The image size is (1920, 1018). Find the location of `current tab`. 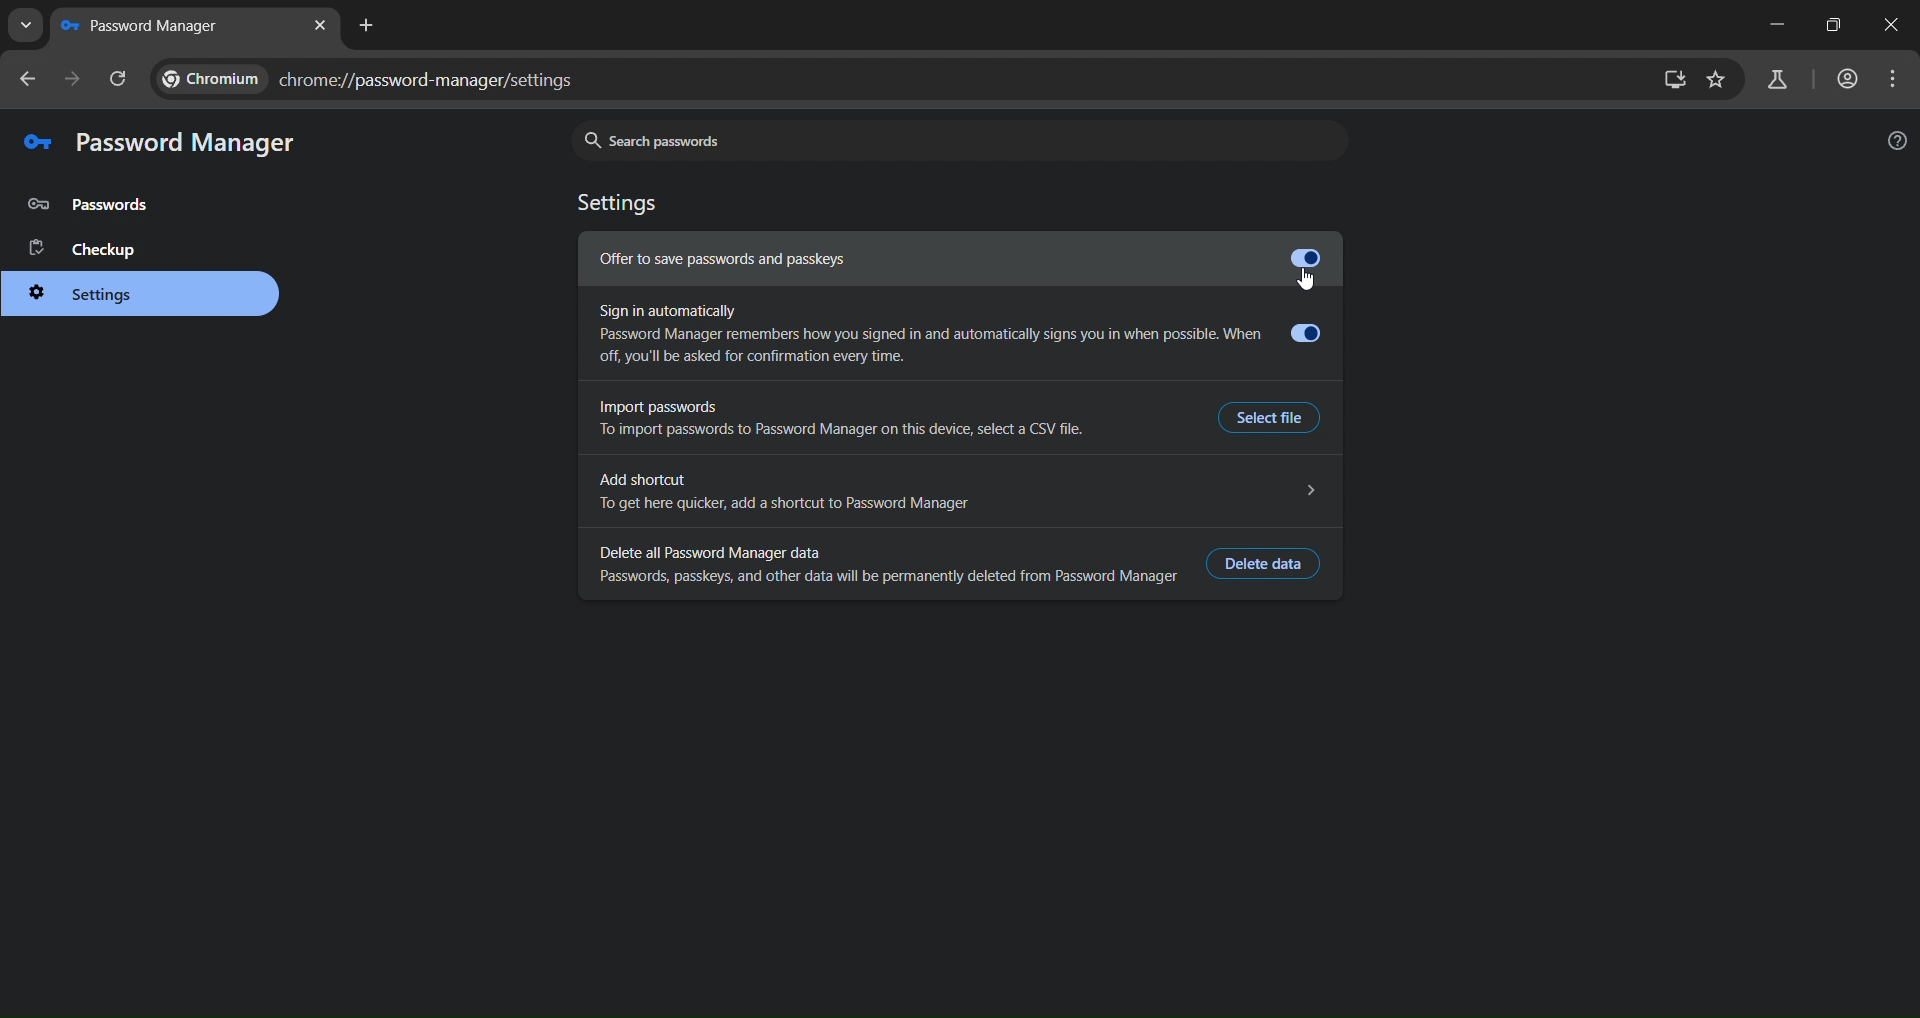

current tab is located at coordinates (165, 28).